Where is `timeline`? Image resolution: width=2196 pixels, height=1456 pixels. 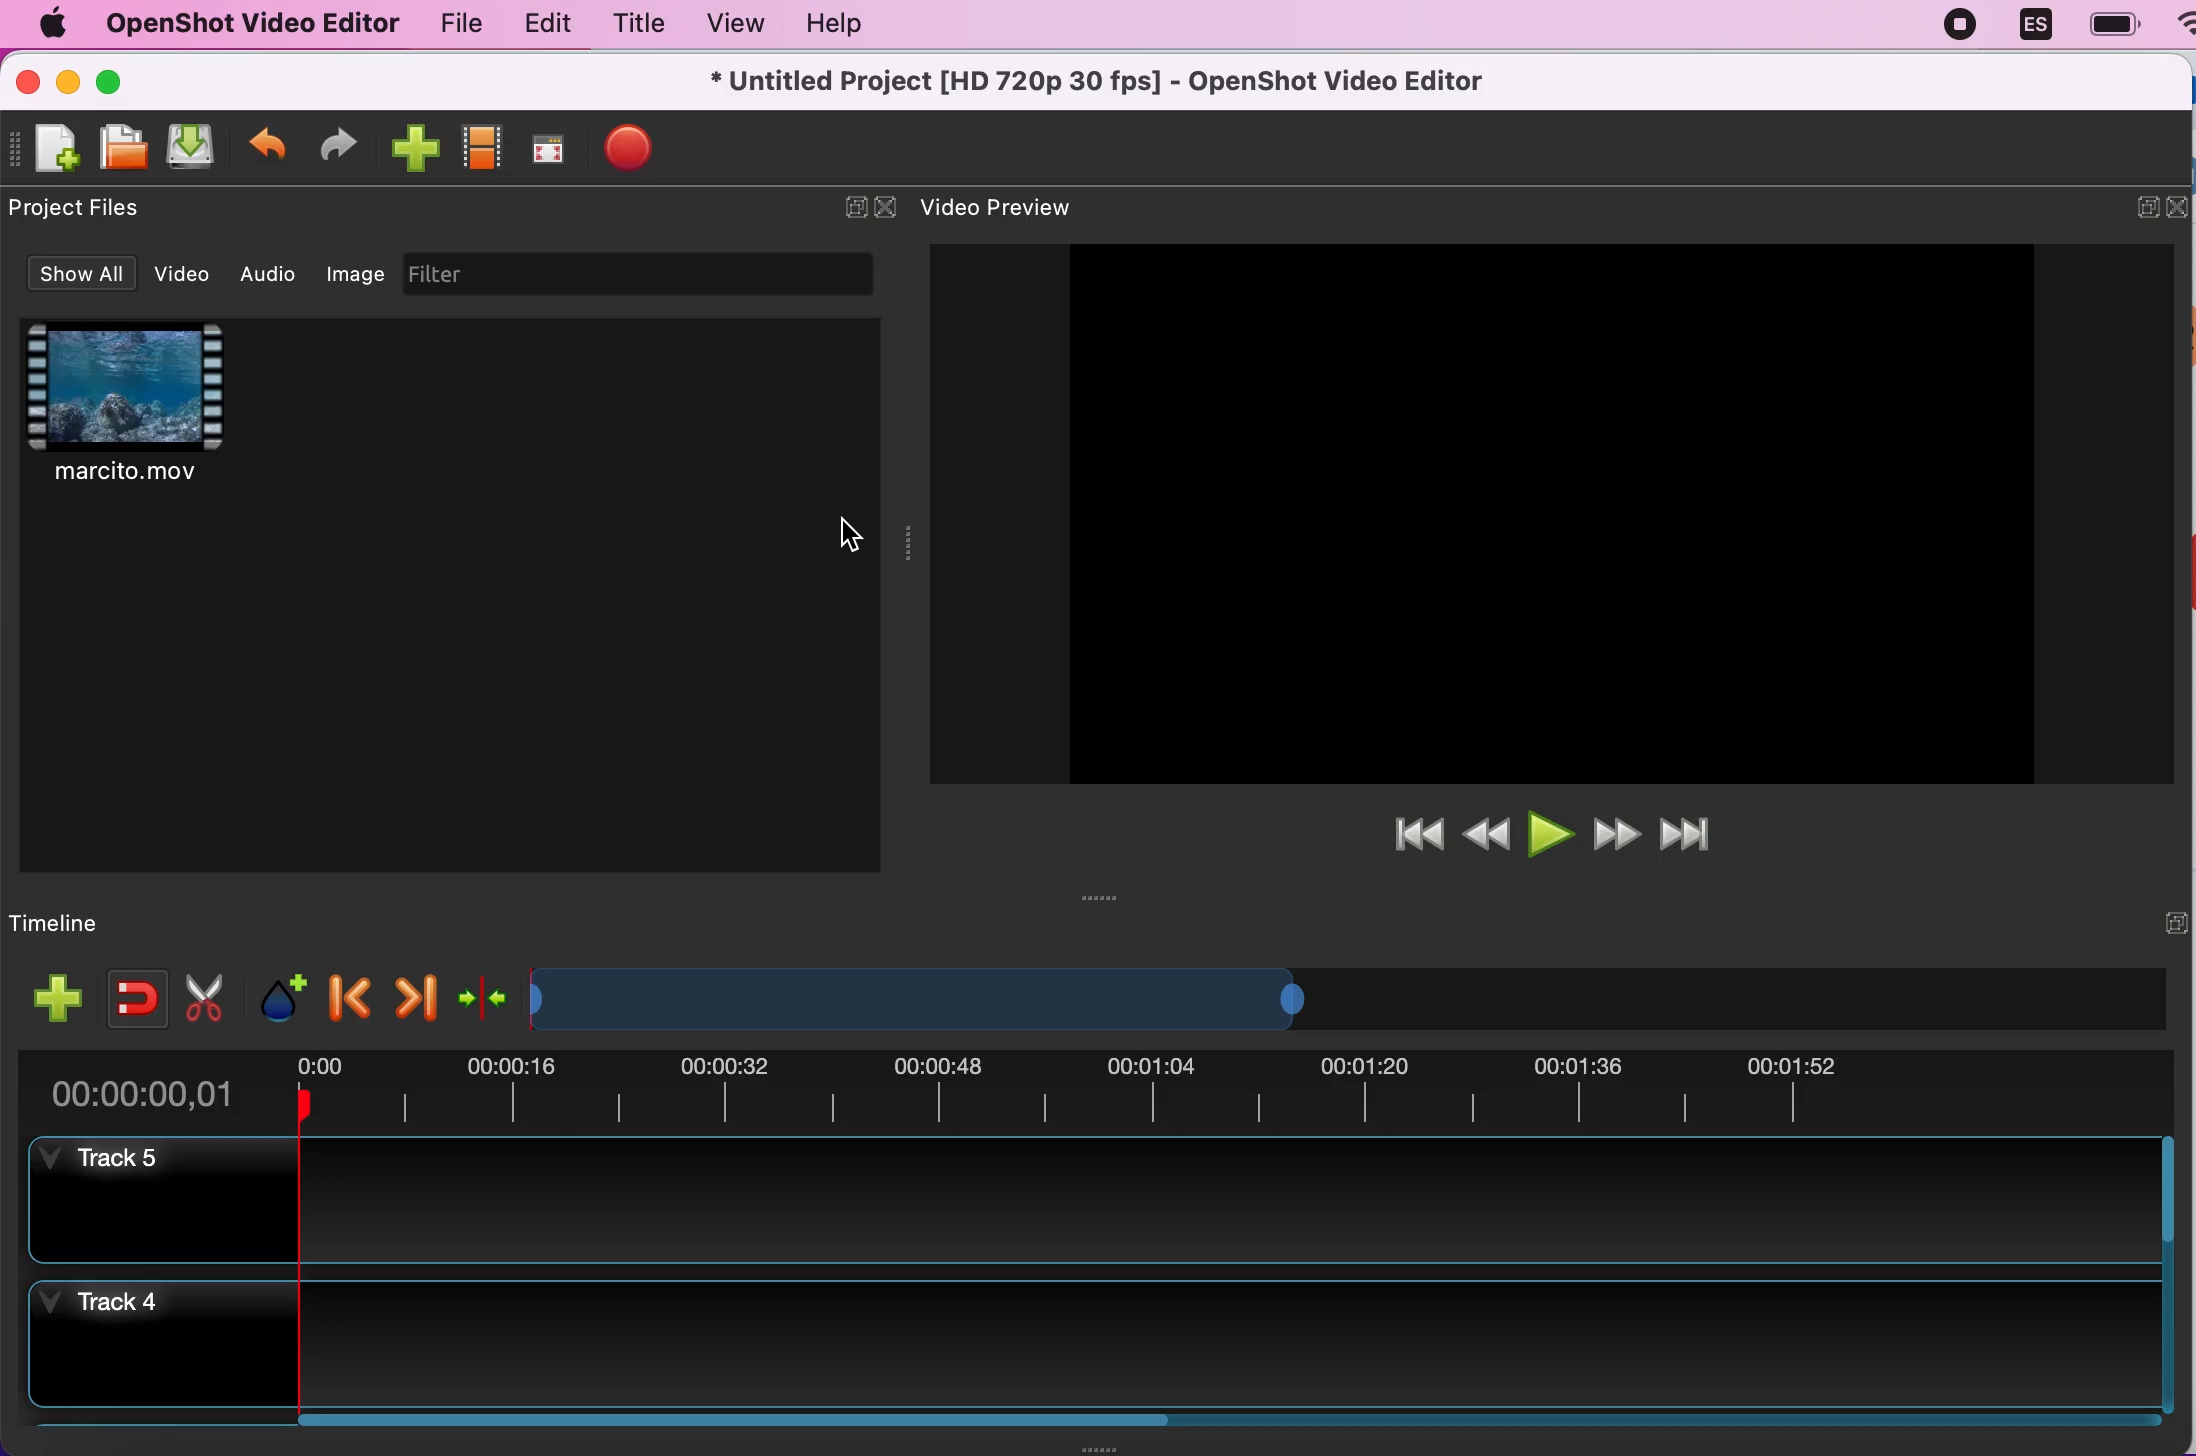 timeline is located at coordinates (75, 924).